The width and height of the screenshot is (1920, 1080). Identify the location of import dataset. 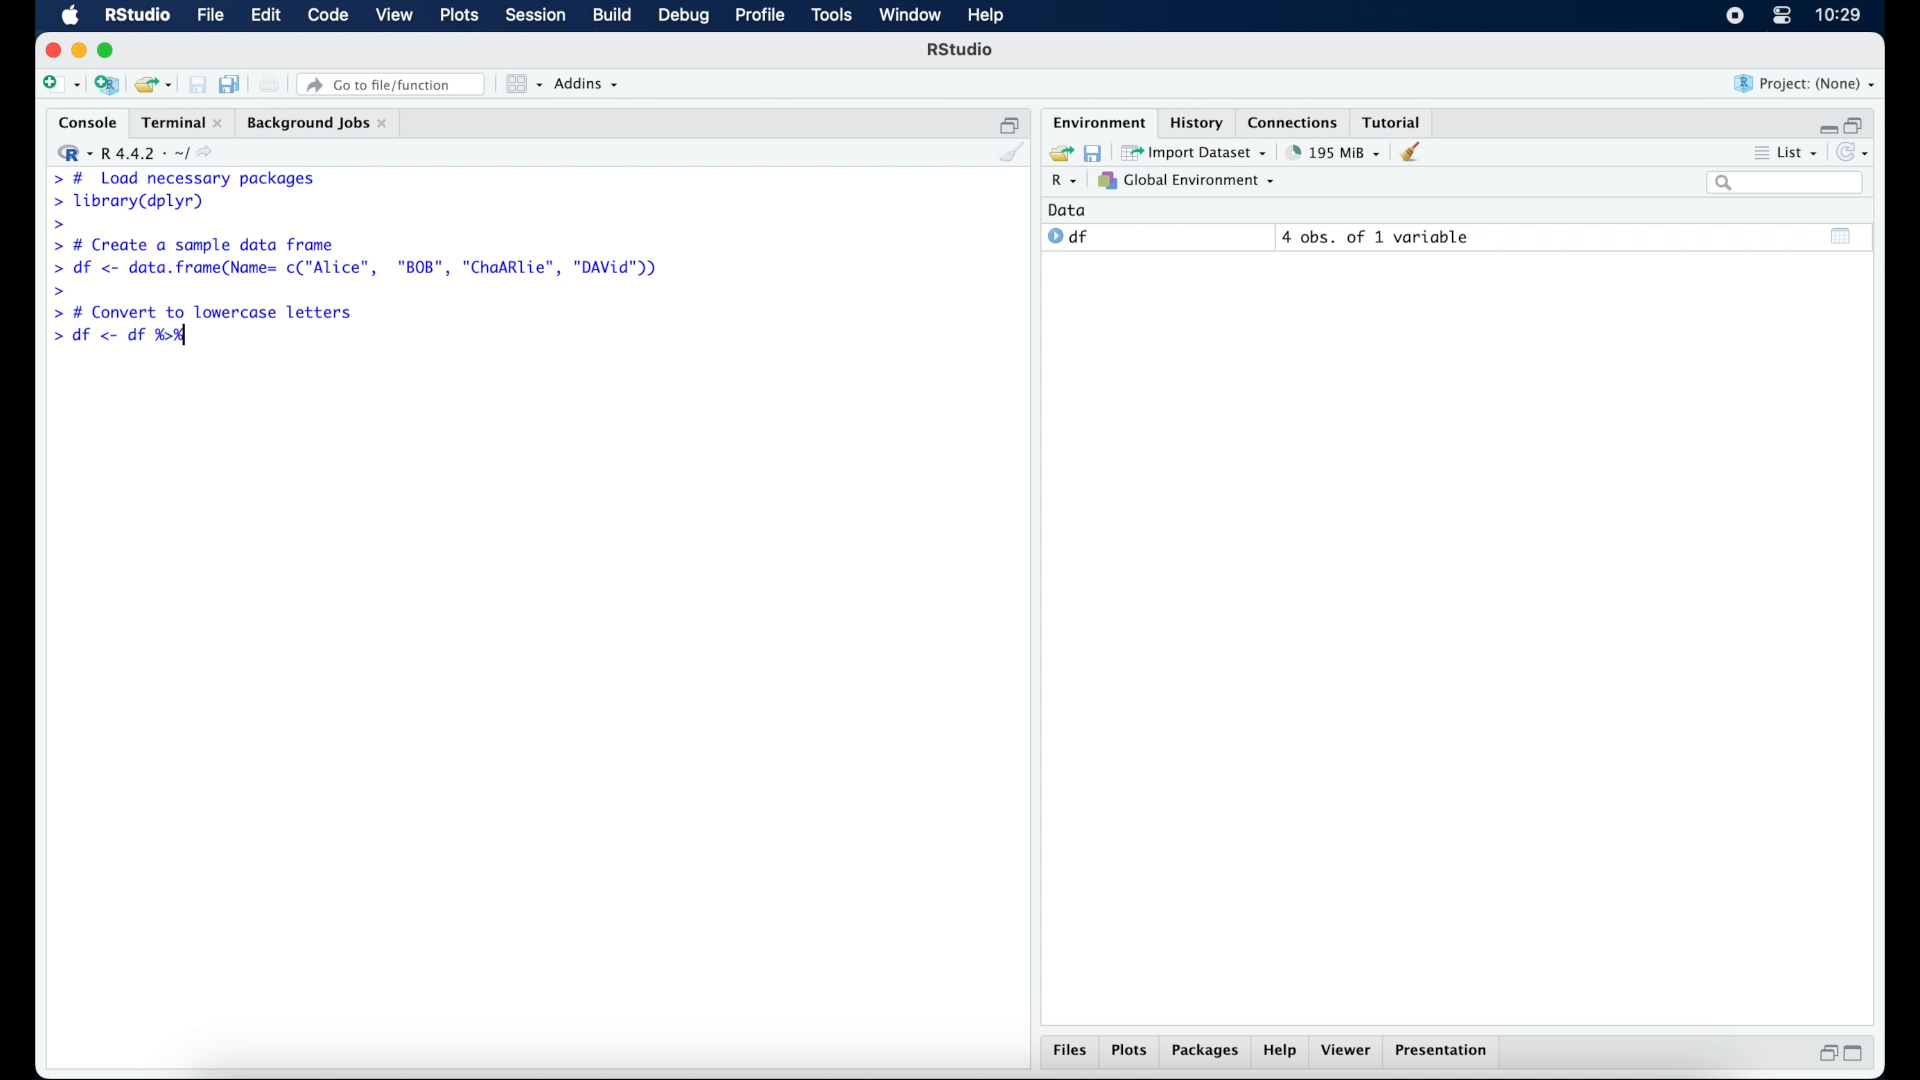
(1196, 151).